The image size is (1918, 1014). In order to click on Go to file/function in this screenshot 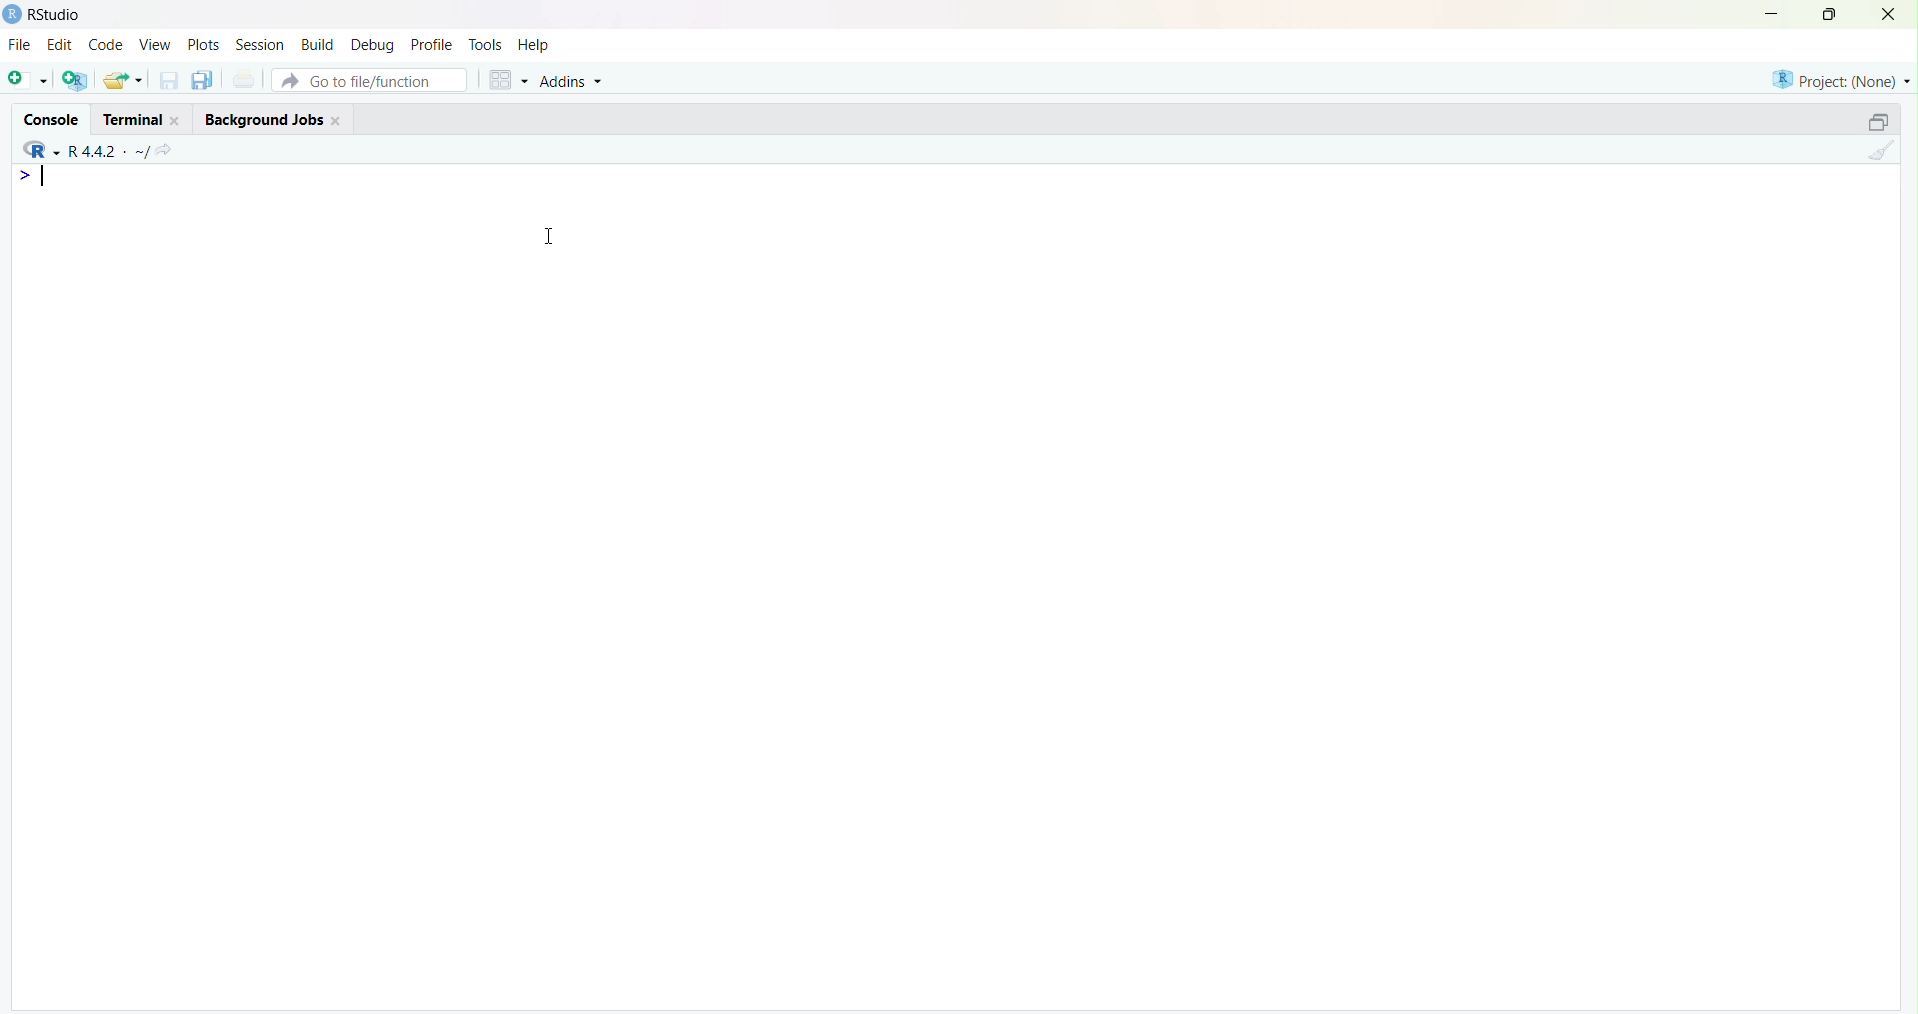, I will do `click(368, 77)`.